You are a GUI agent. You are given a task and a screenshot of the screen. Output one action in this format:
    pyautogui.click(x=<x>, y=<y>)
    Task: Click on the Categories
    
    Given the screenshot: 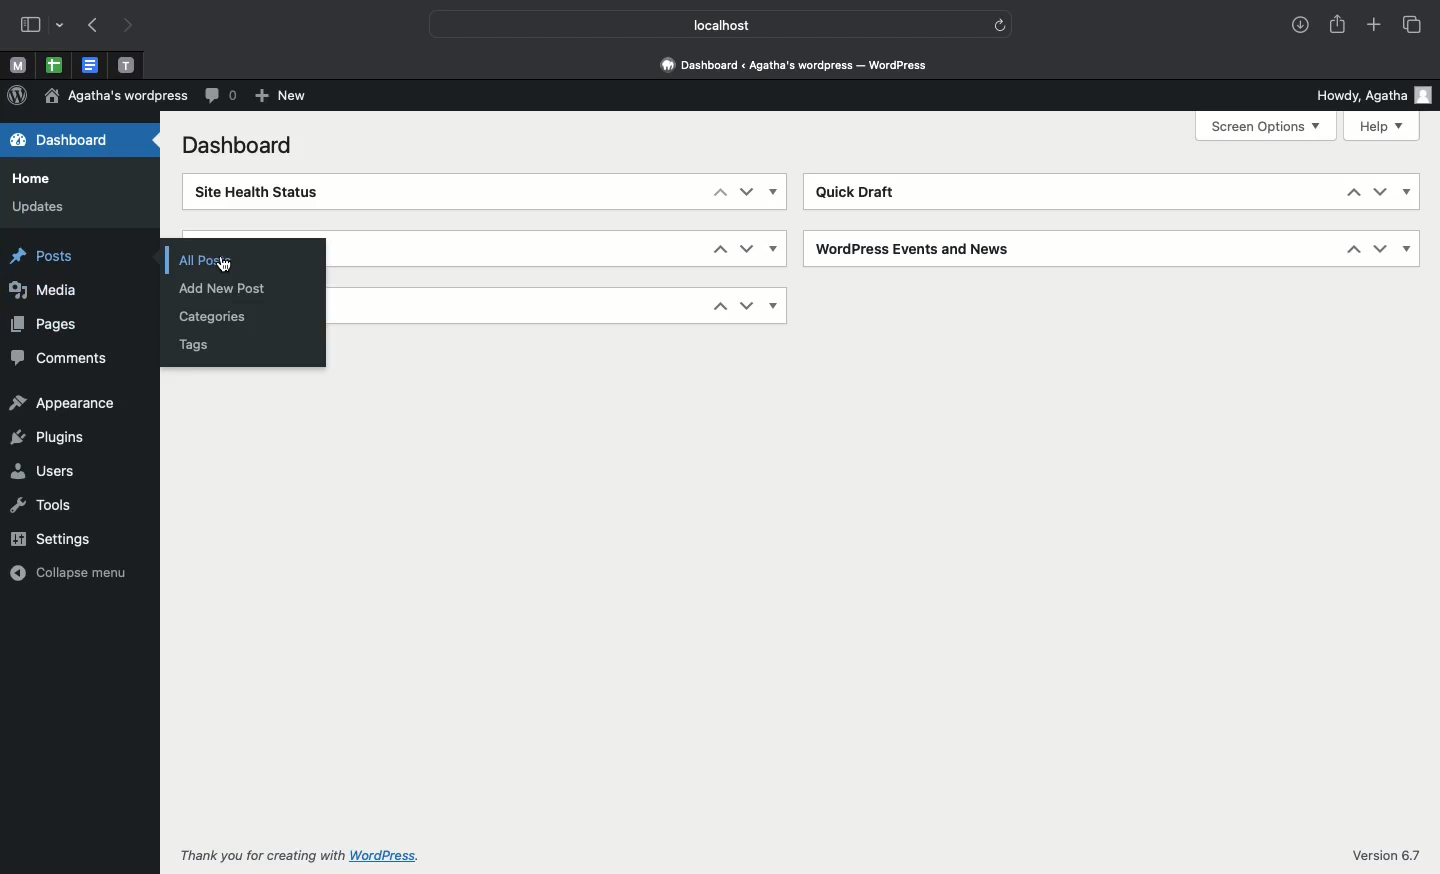 What is the action you would take?
    pyautogui.click(x=215, y=318)
    